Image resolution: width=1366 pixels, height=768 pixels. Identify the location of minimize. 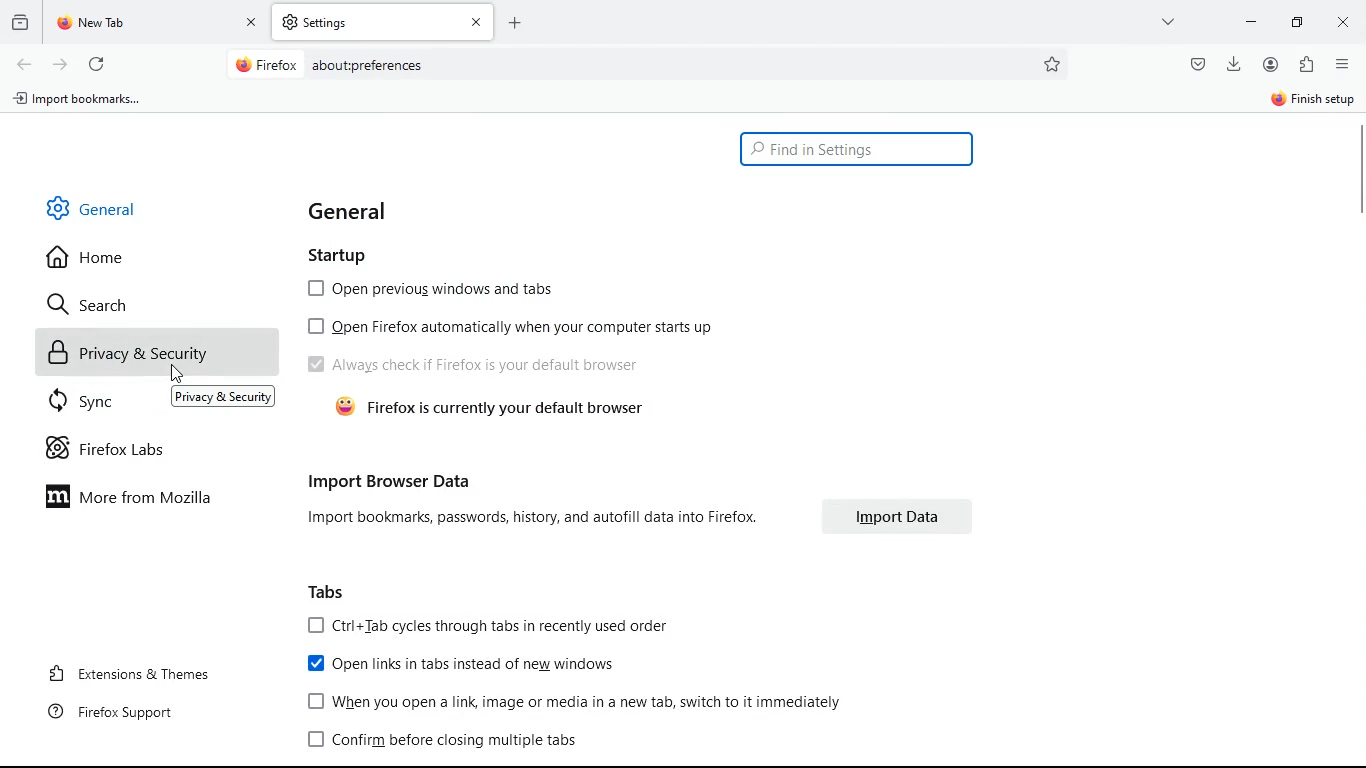
(1302, 21).